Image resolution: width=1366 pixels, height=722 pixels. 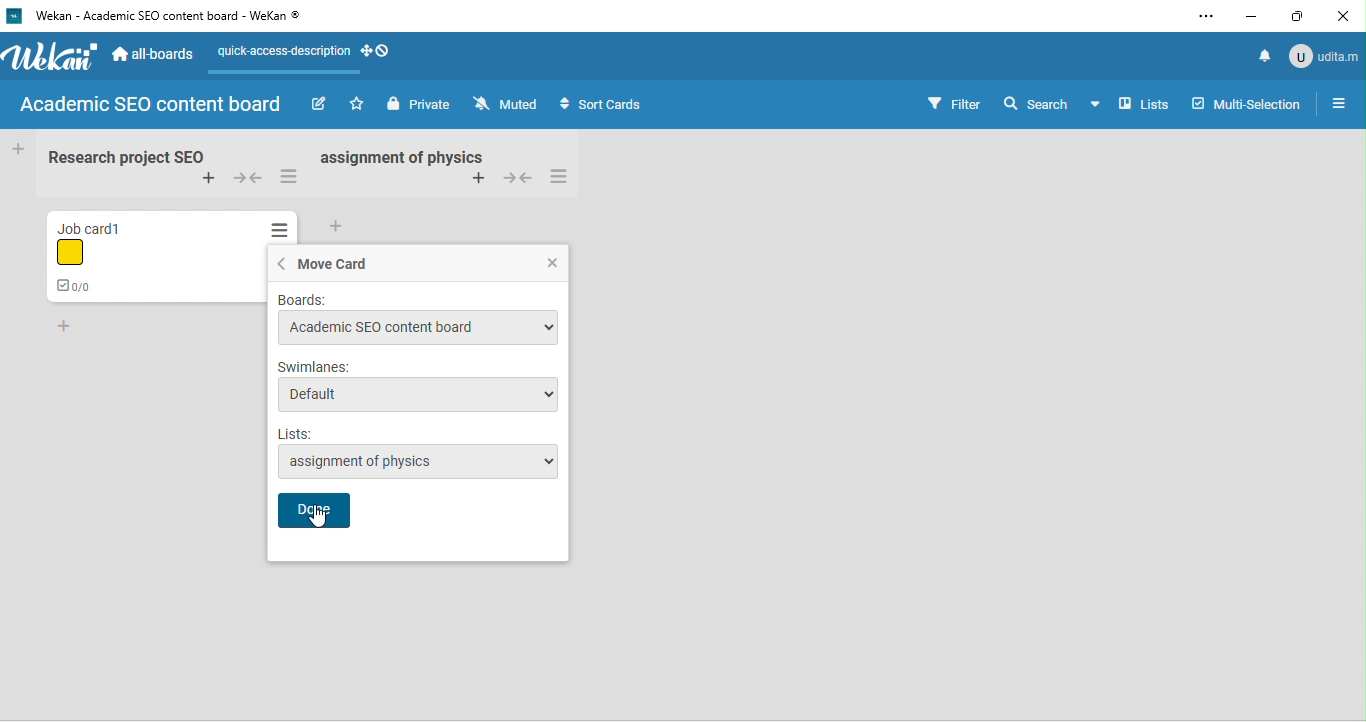 What do you see at coordinates (416, 394) in the screenshot?
I see `swimlane options` at bounding box center [416, 394].